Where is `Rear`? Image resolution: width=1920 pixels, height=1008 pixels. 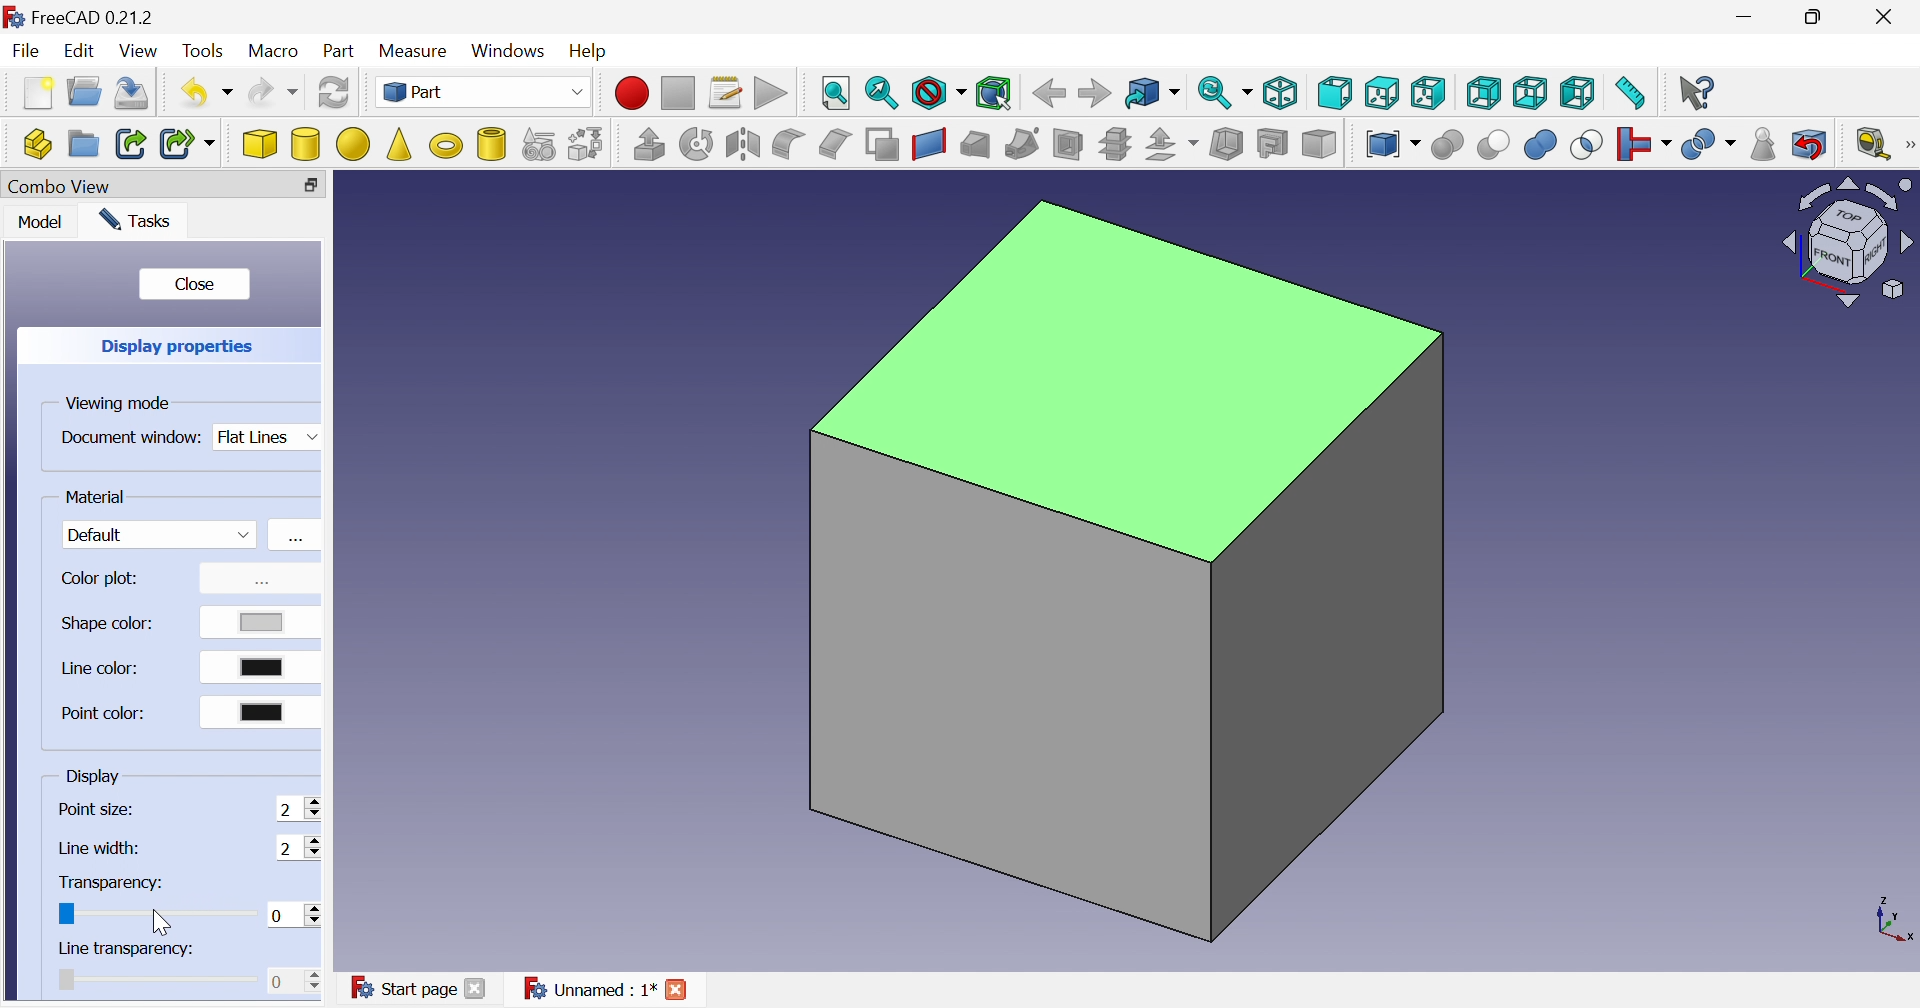
Rear is located at coordinates (1486, 93).